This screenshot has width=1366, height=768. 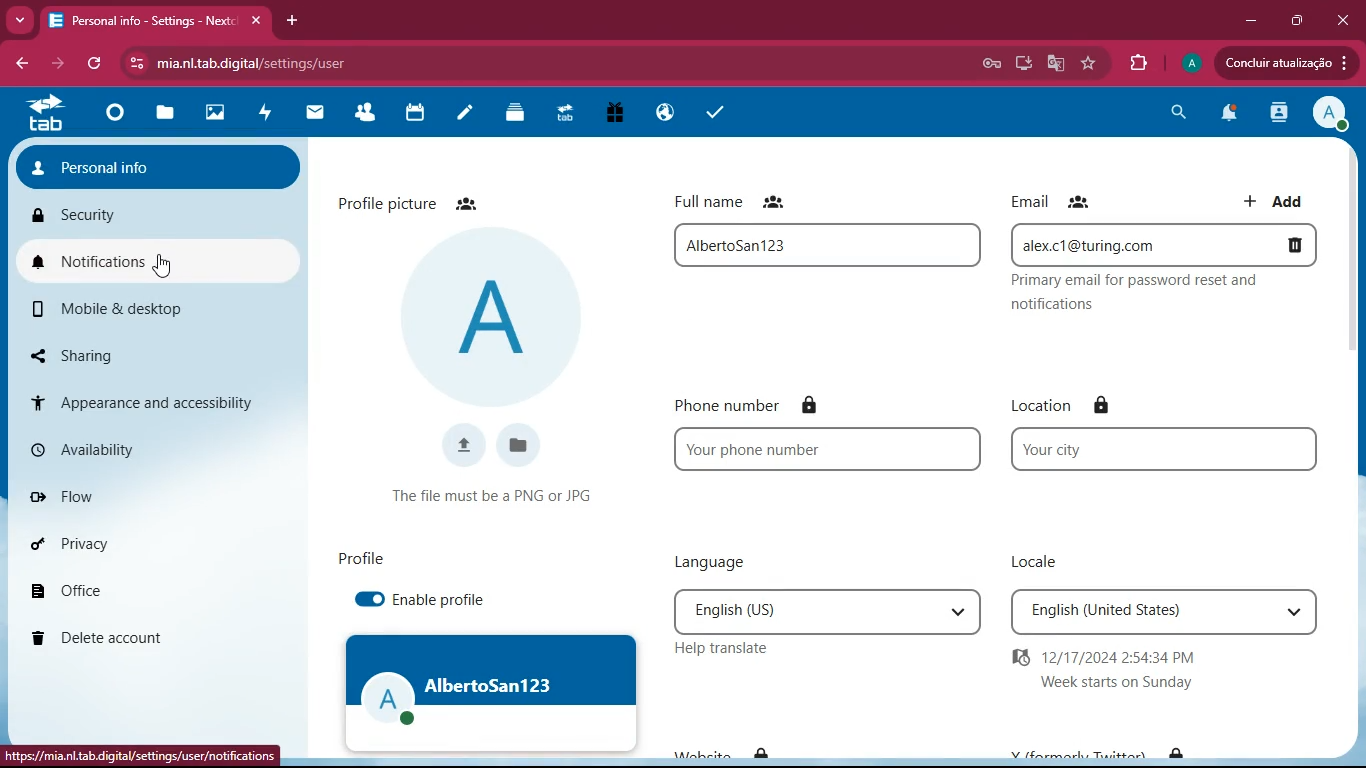 What do you see at coordinates (492, 315) in the screenshot?
I see `profile` at bounding box center [492, 315].